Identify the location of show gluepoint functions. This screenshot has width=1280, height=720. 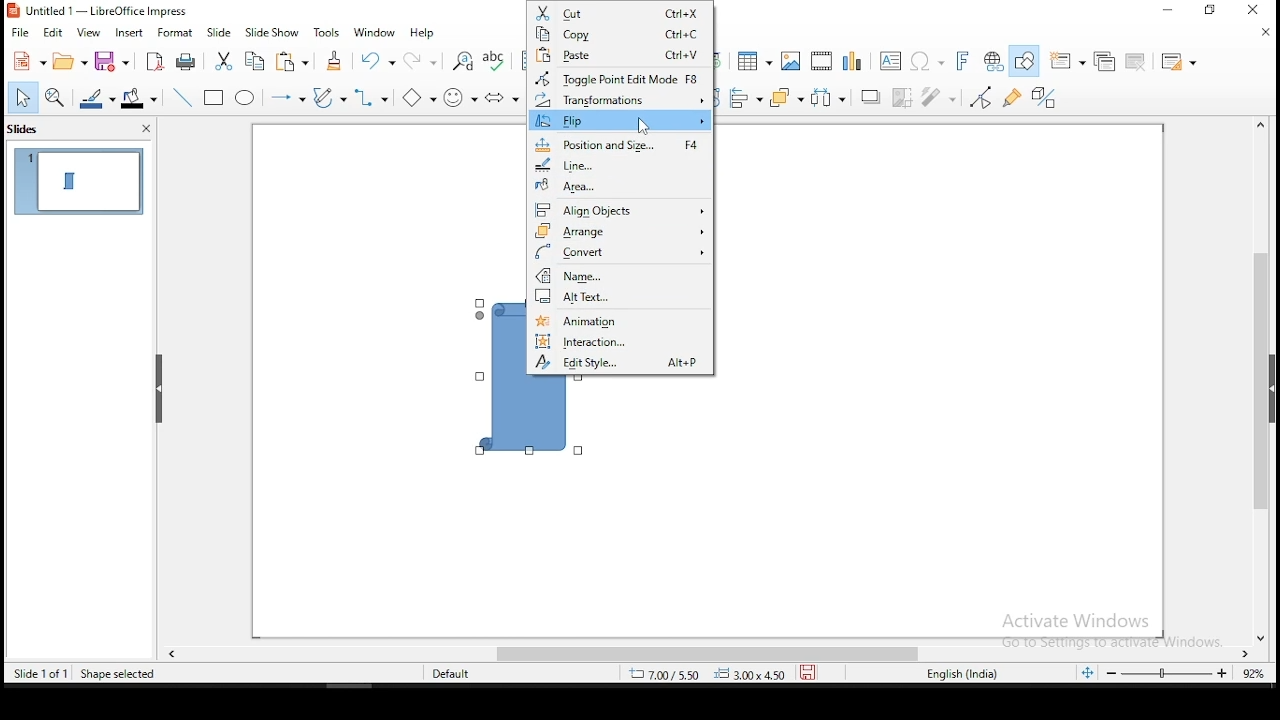
(1013, 96).